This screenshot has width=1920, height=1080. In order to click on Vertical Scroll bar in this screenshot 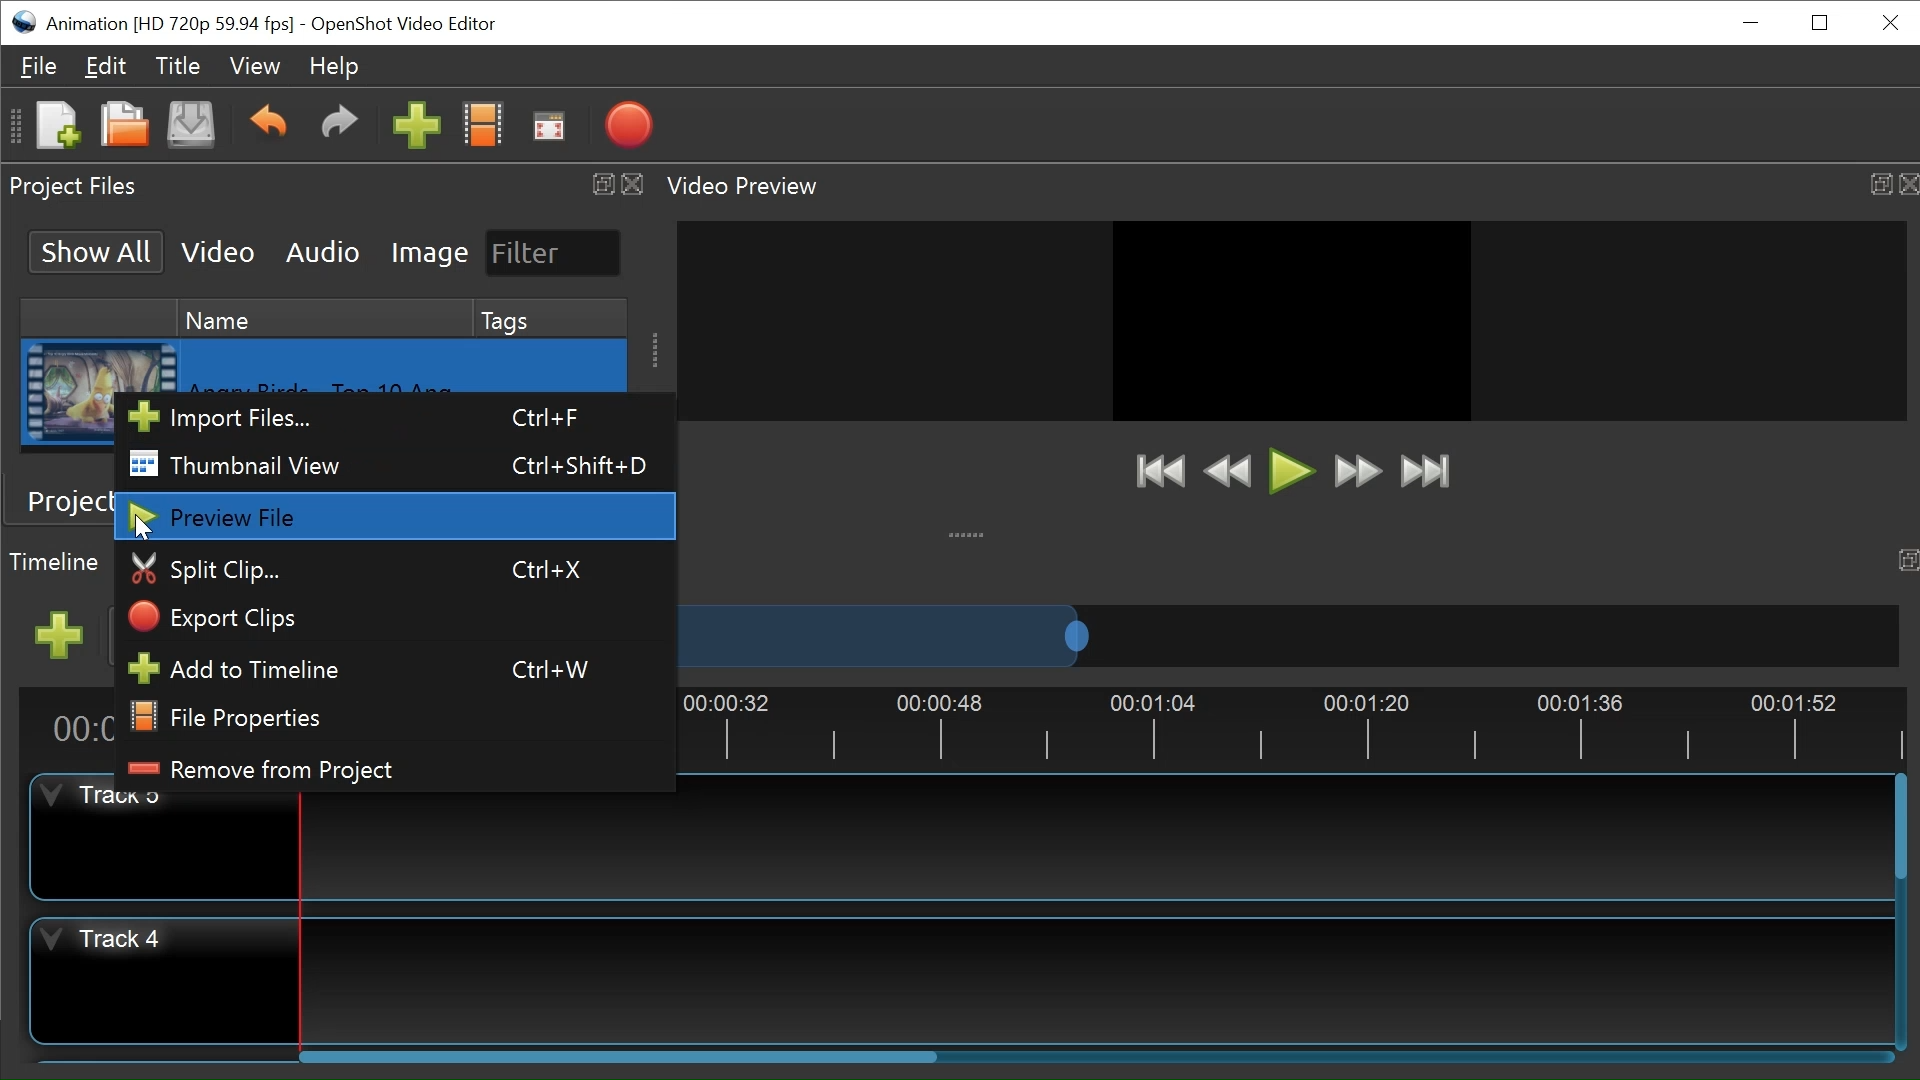, I will do `click(1900, 826)`.